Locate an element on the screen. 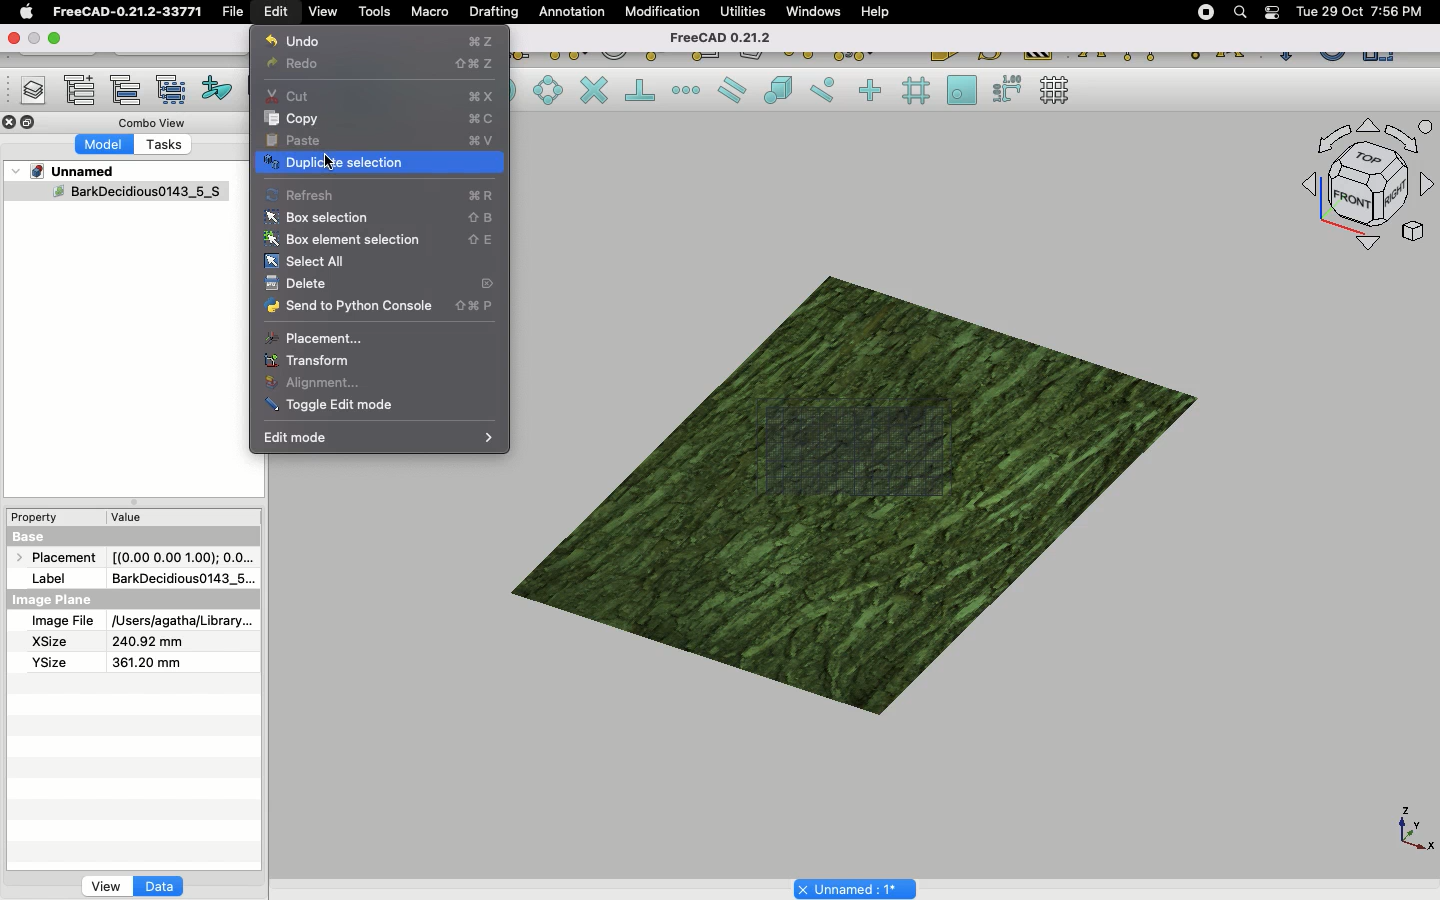  Apple log is located at coordinates (27, 11).